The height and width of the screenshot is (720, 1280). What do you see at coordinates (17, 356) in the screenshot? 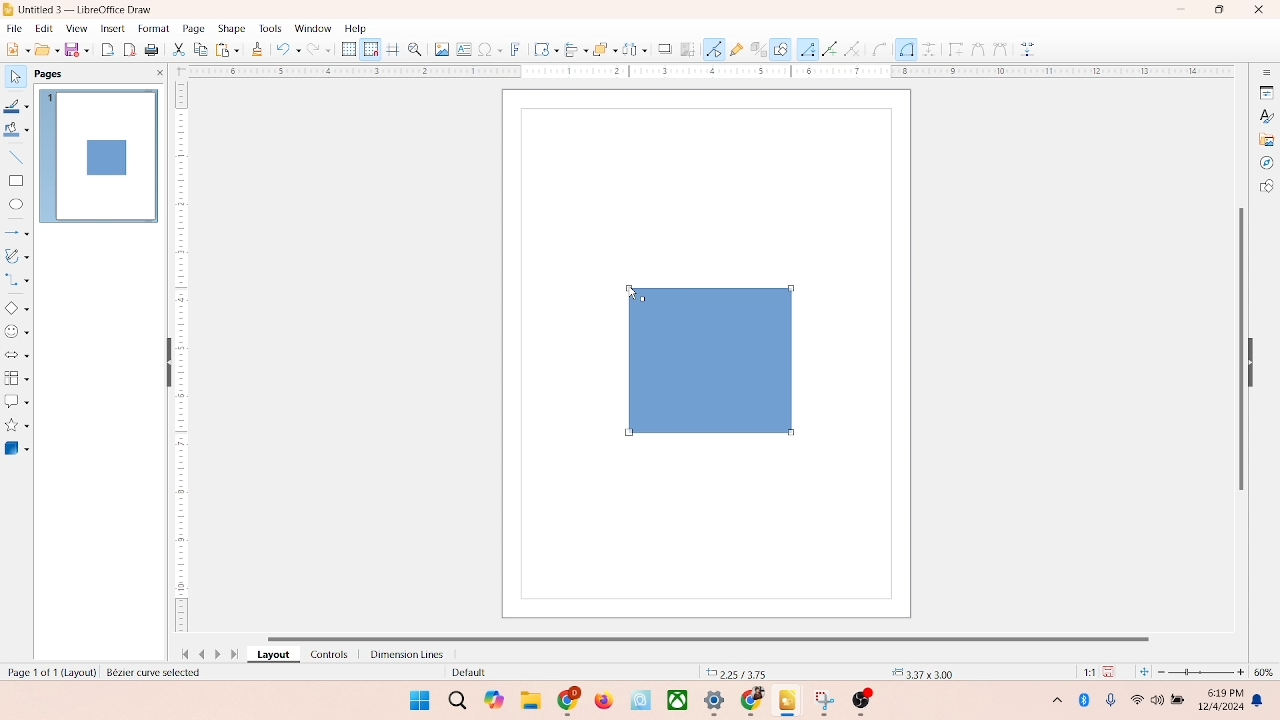
I see `block arrow` at bounding box center [17, 356].